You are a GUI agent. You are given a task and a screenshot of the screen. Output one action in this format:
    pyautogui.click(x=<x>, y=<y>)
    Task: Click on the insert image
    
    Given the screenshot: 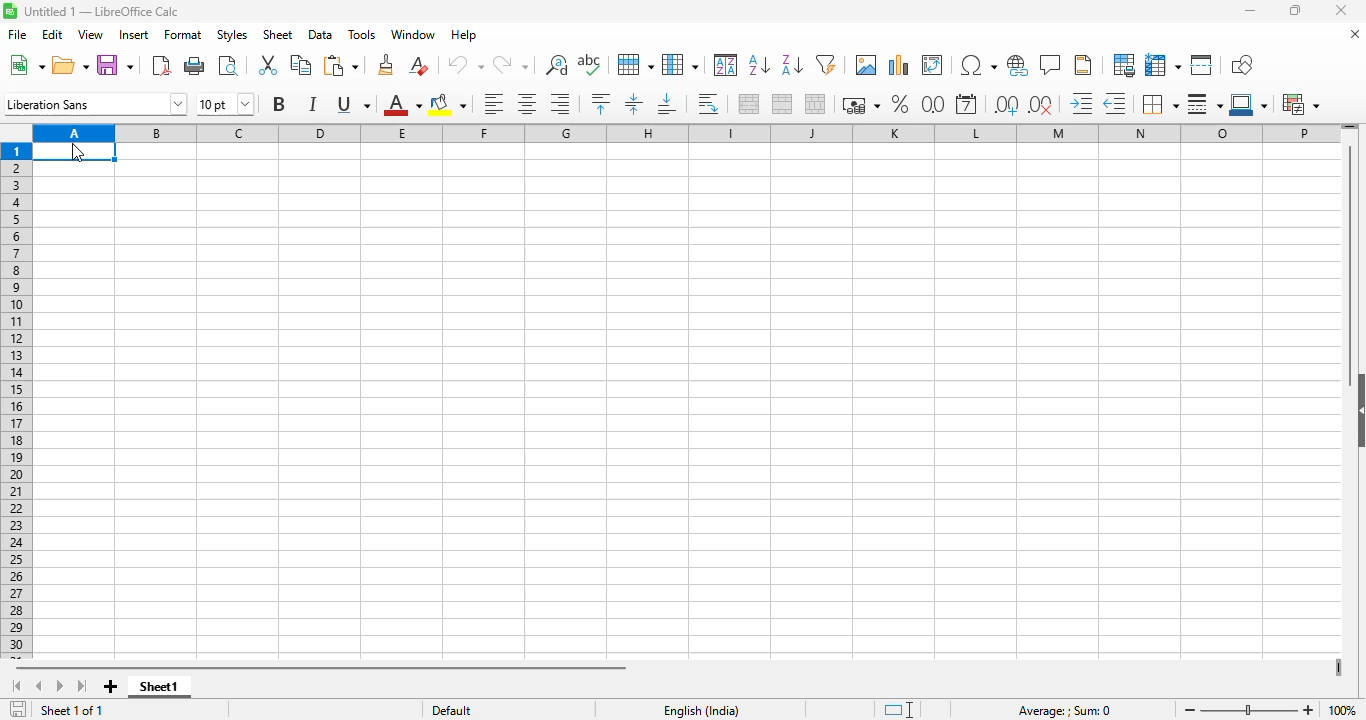 What is the action you would take?
    pyautogui.click(x=867, y=64)
    